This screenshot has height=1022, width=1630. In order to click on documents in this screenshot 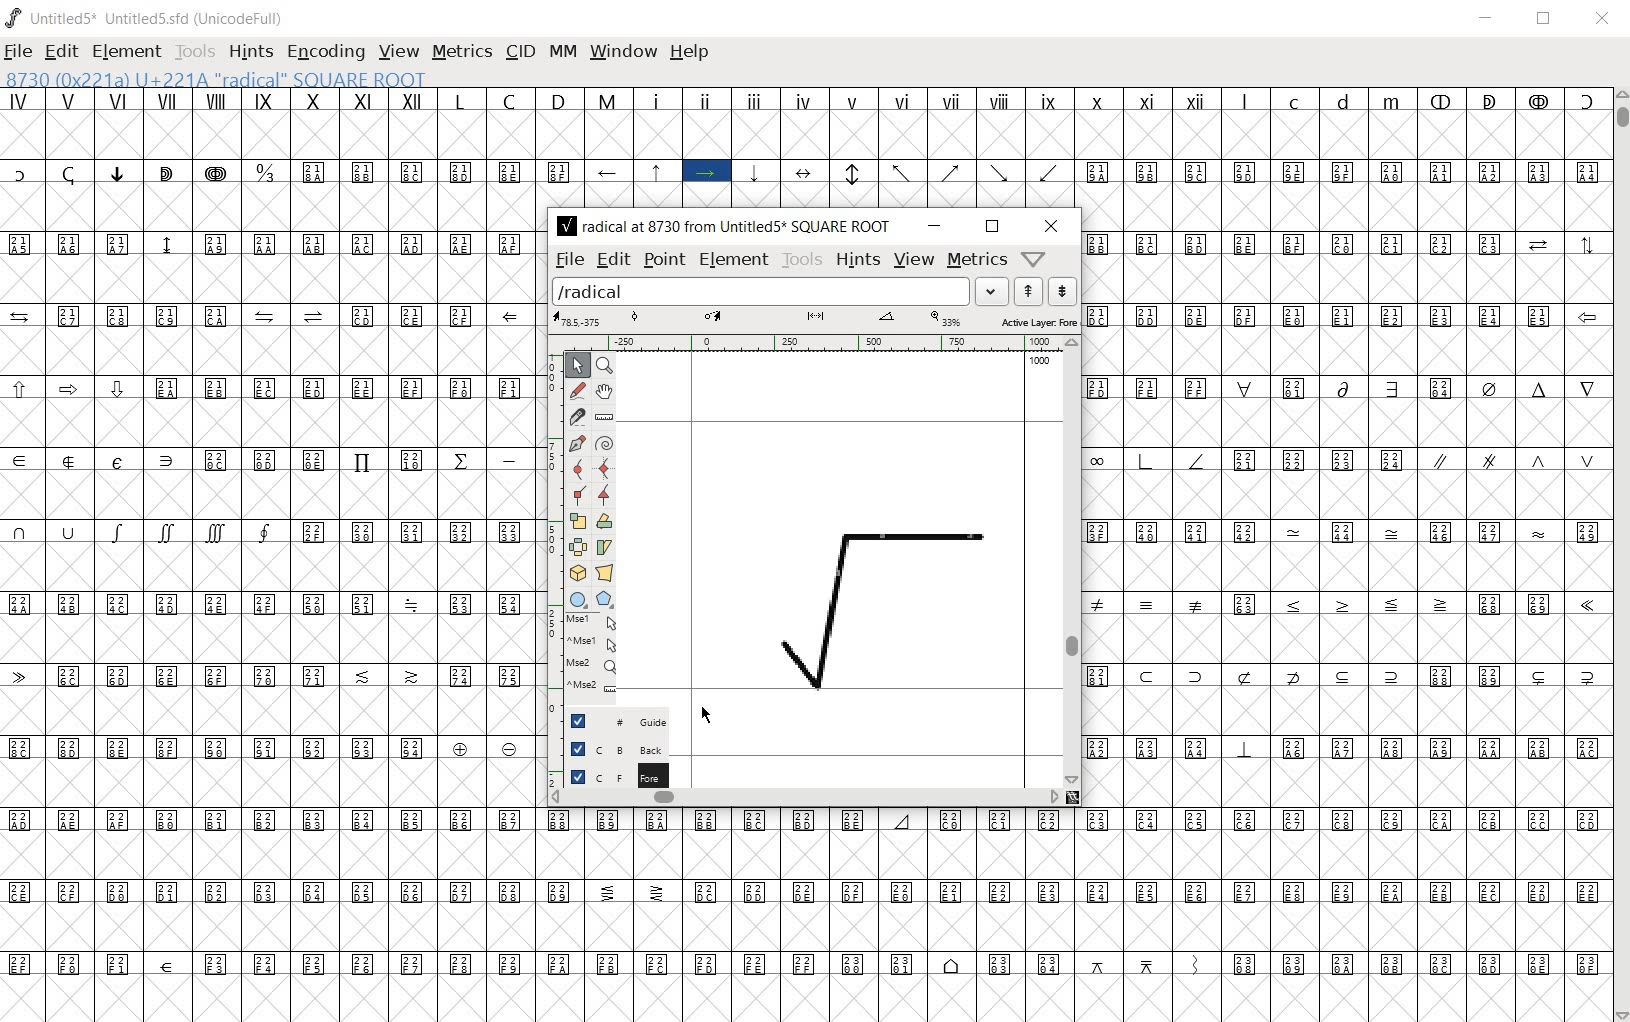, I will do `click(866, 353)`.